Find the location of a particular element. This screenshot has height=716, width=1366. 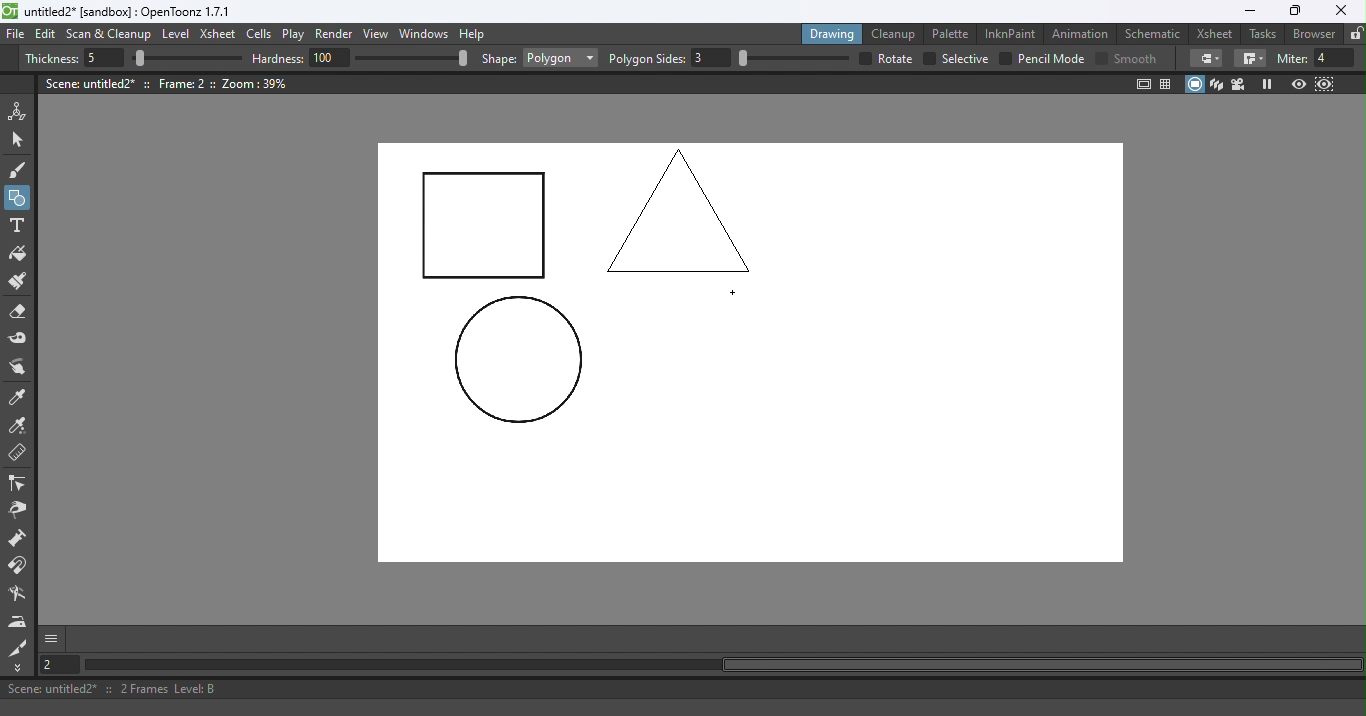

Tape tool is located at coordinates (21, 340).